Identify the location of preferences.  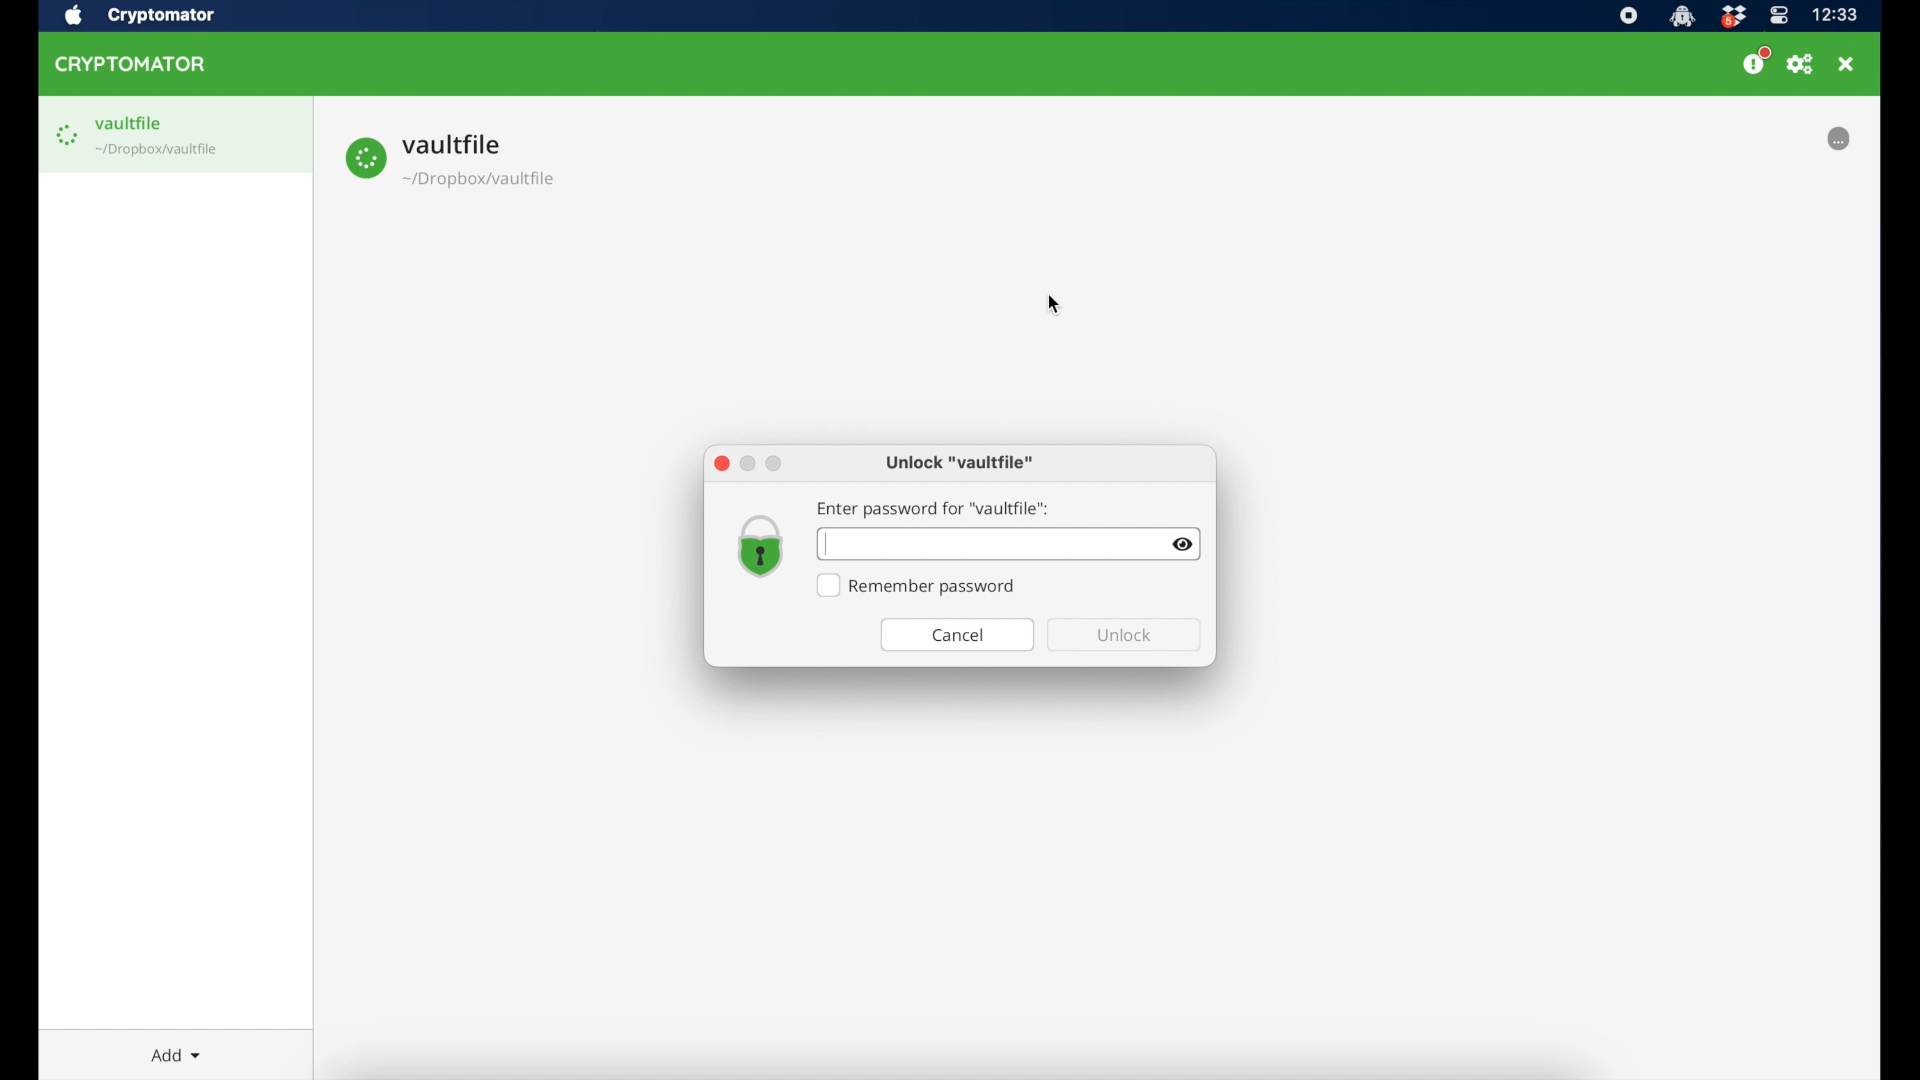
(1801, 65).